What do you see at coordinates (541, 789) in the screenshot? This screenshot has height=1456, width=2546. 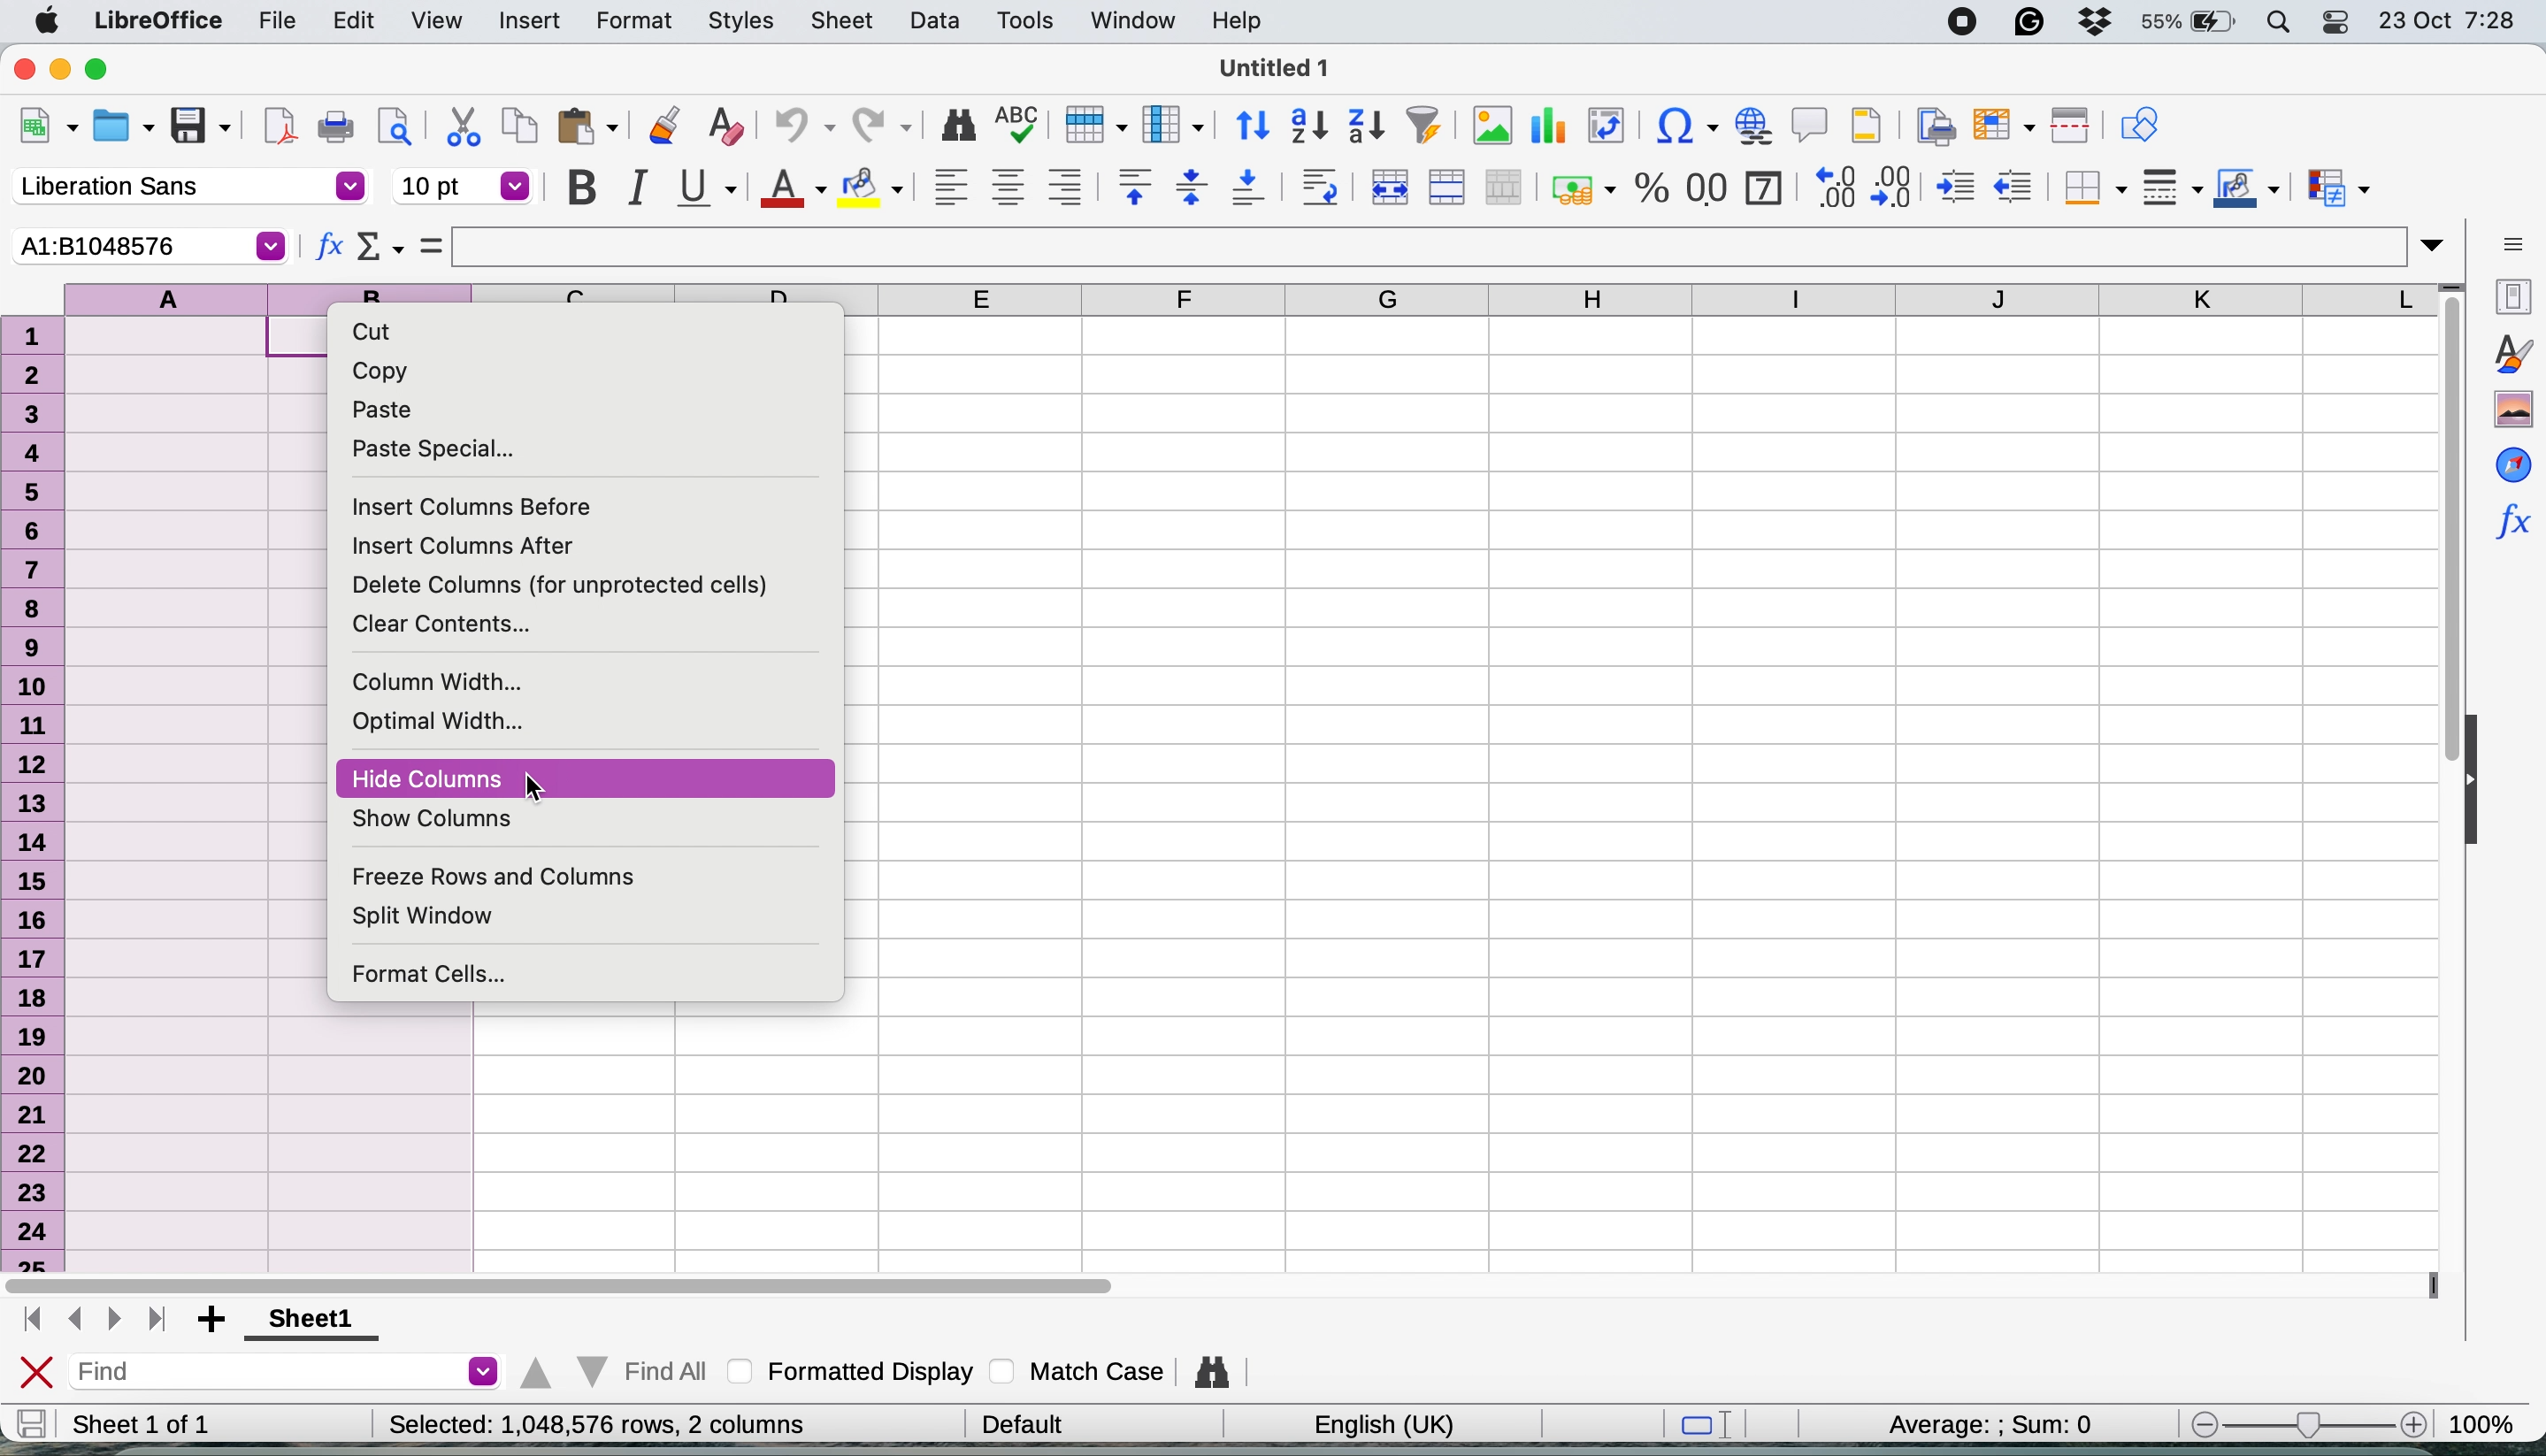 I see `cursor` at bounding box center [541, 789].